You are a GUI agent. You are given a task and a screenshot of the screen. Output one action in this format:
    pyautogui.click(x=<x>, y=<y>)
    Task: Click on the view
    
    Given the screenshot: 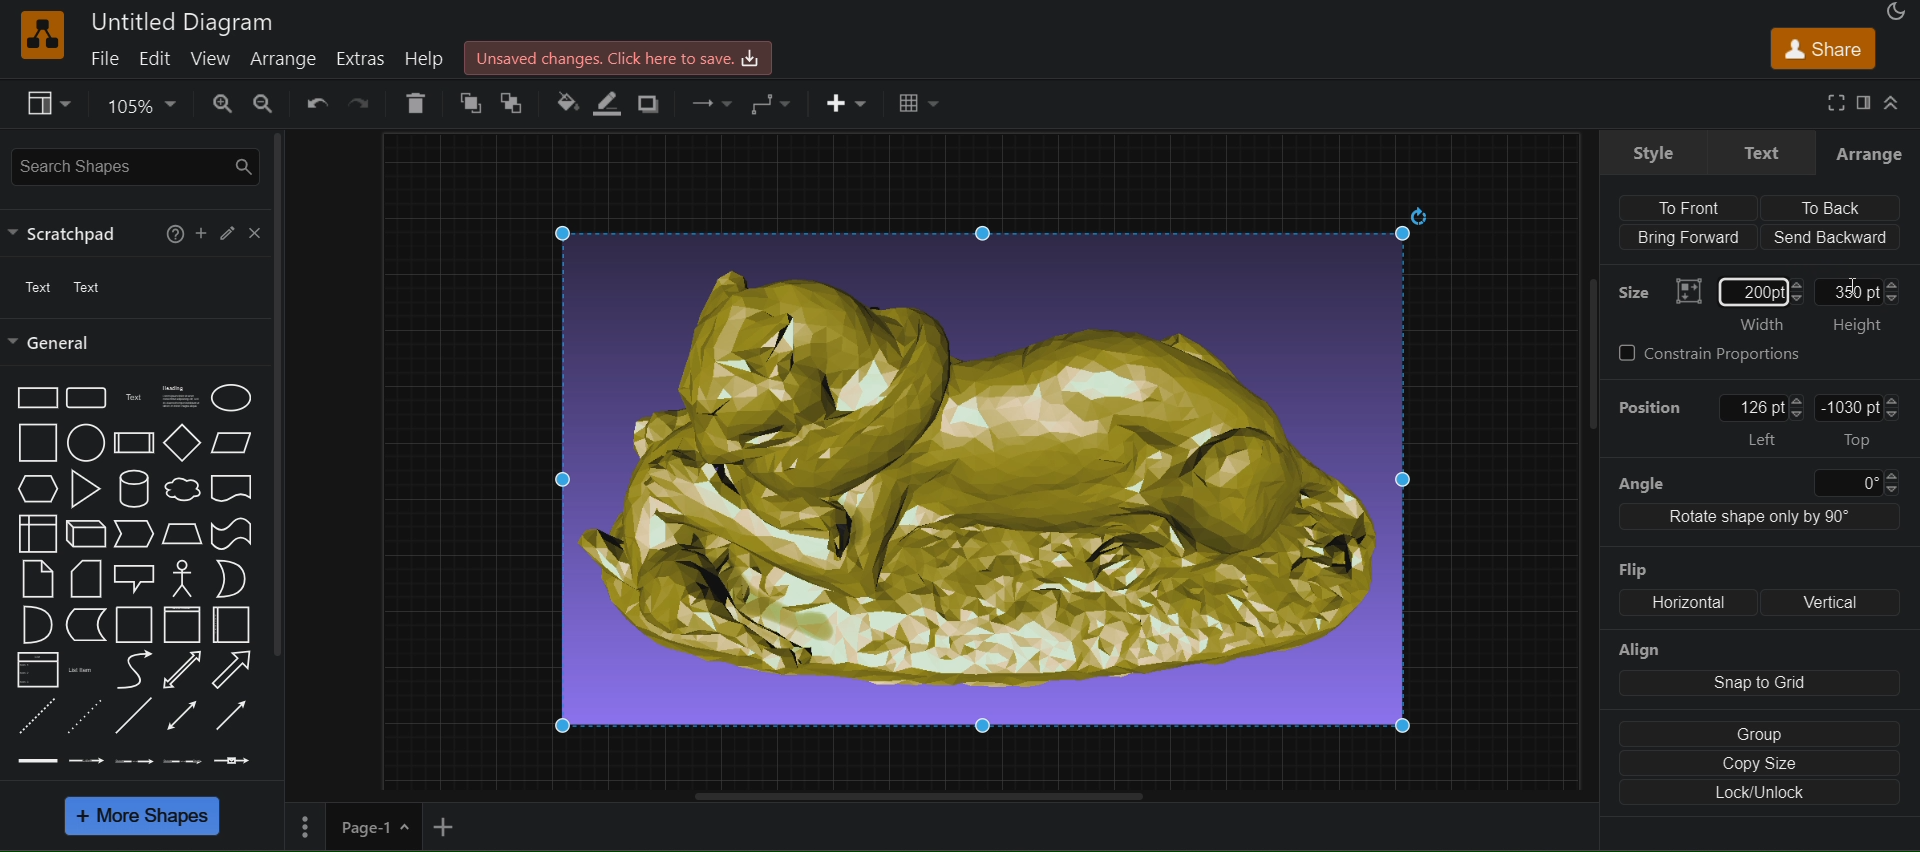 What is the action you would take?
    pyautogui.click(x=207, y=60)
    